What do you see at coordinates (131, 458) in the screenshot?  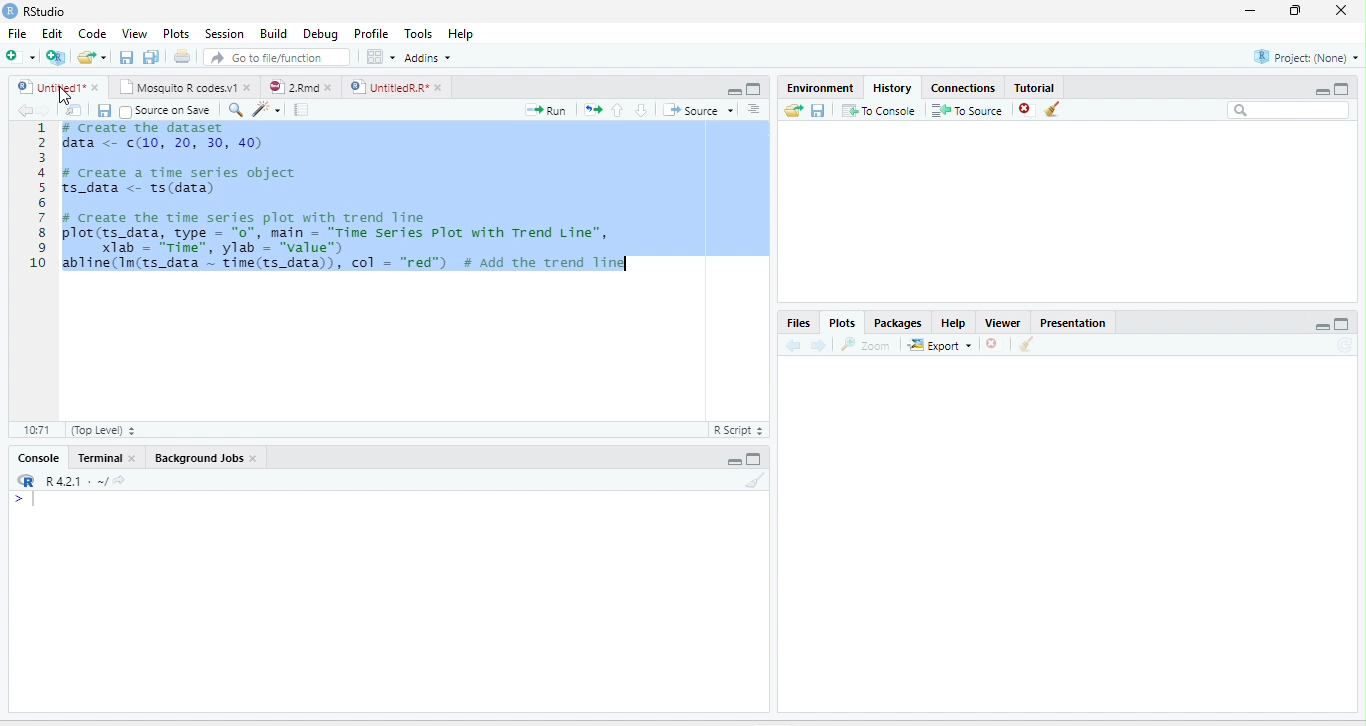 I see `close` at bounding box center [131, 458].